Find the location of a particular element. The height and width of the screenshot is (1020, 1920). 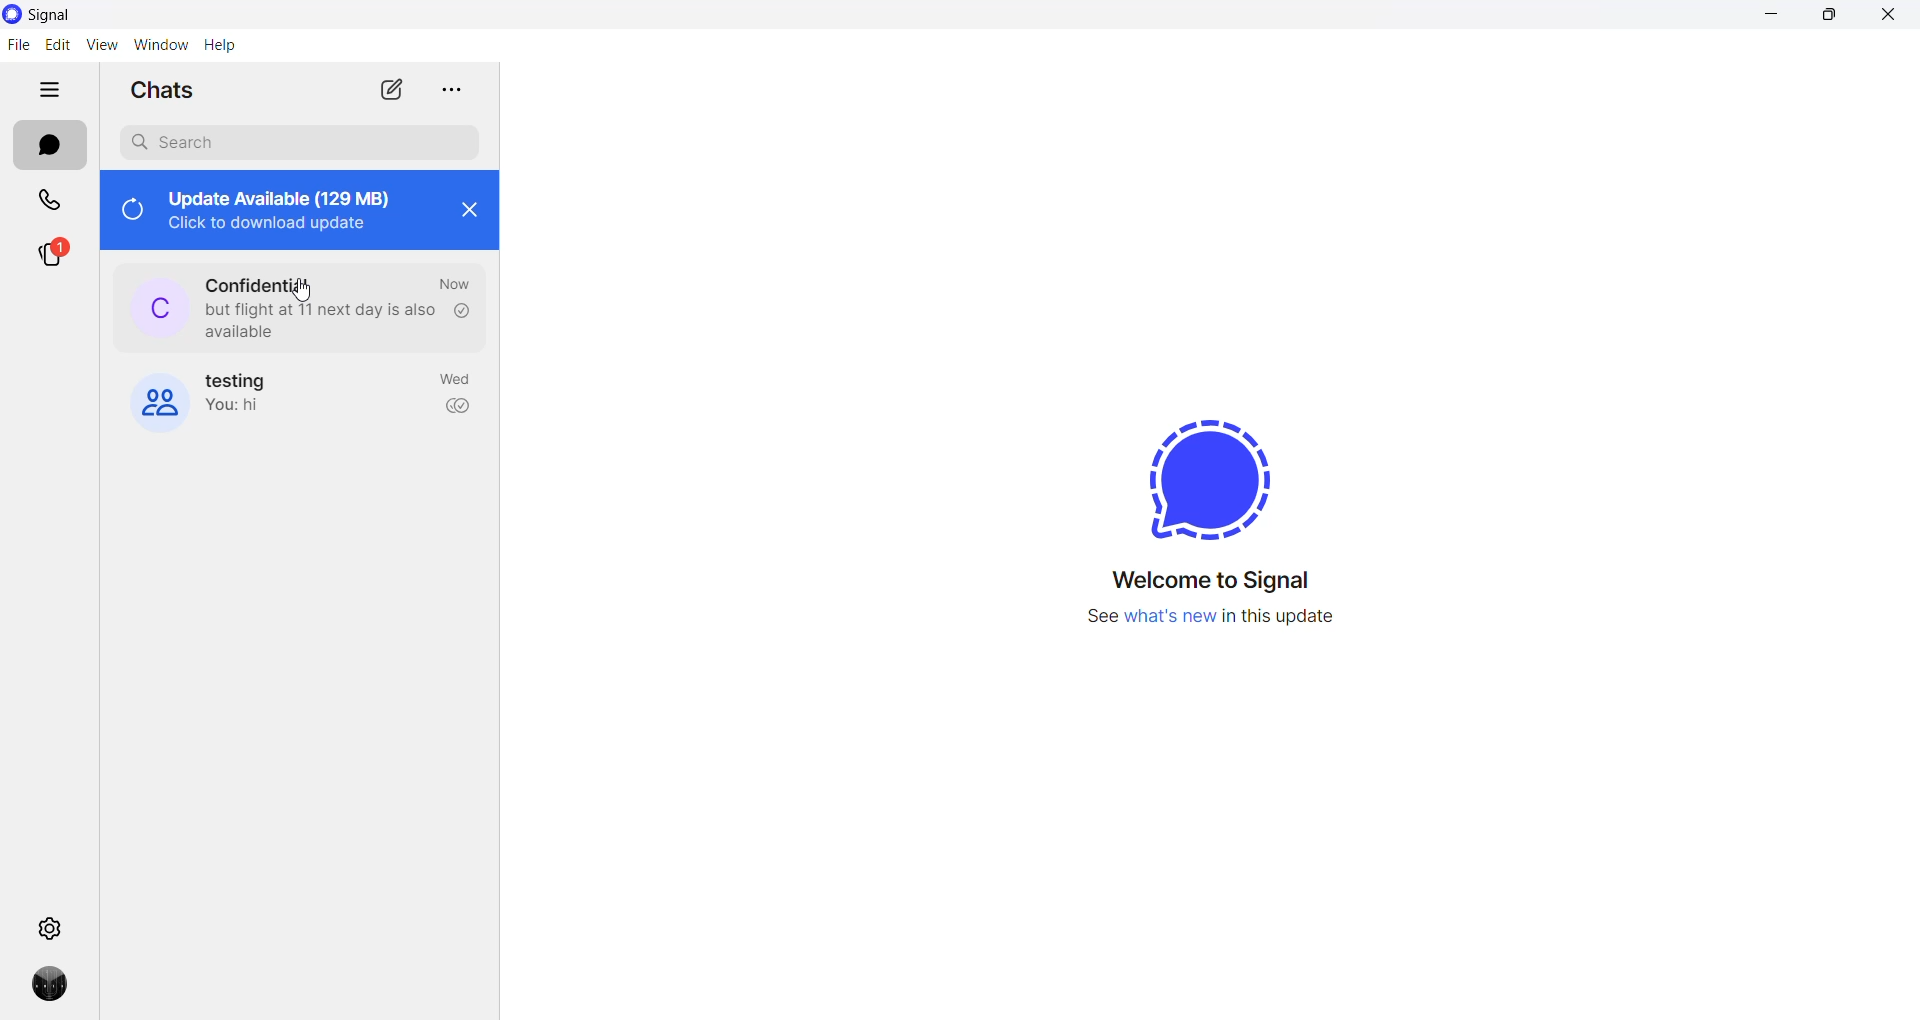

new chat is located at coordinates (389, 88).